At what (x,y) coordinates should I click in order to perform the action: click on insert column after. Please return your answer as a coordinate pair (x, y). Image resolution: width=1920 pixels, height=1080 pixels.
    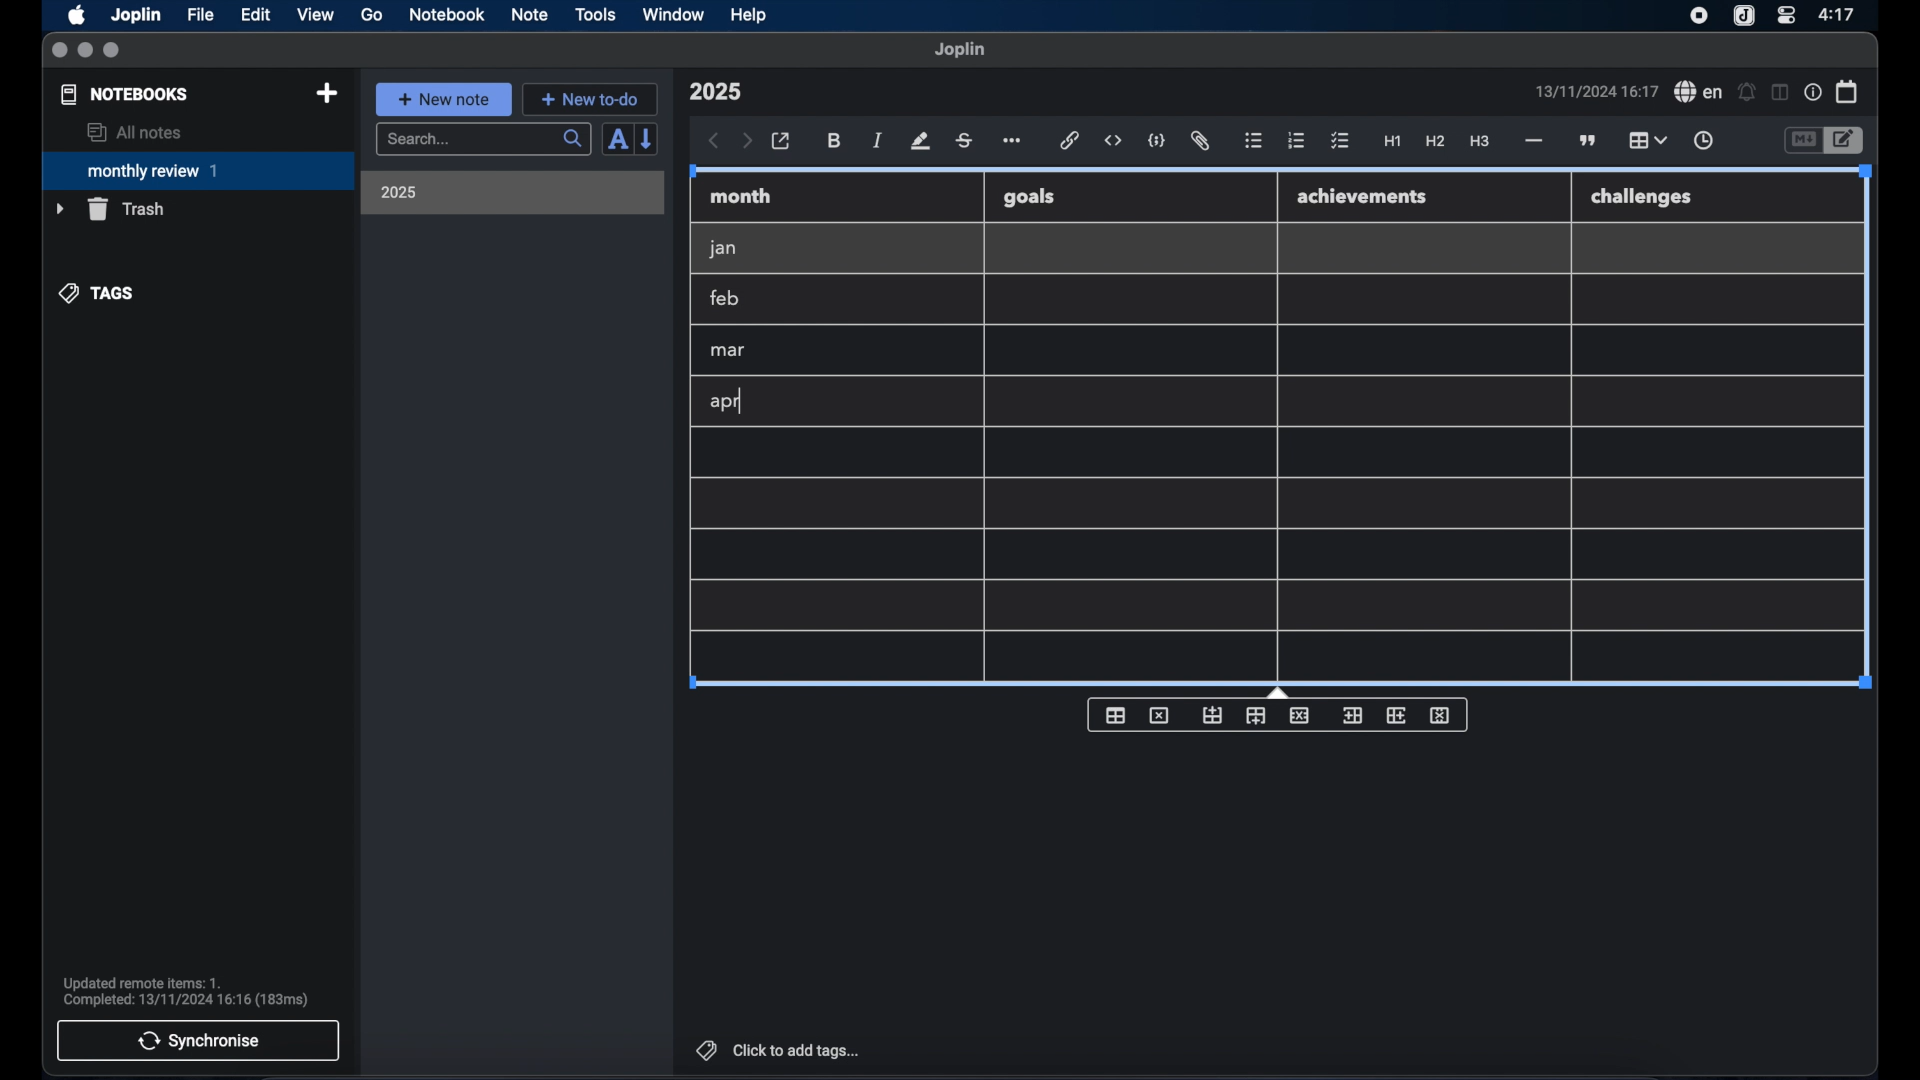
    Looking at the image, I should click on (1397, 715).